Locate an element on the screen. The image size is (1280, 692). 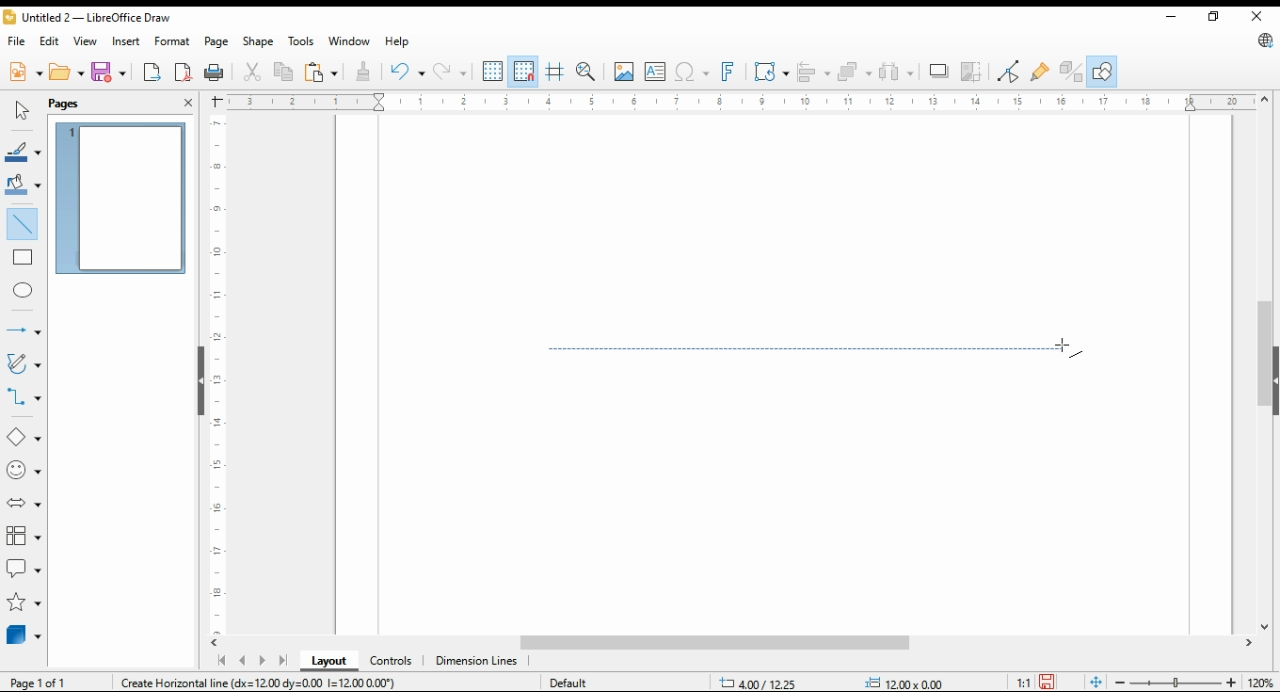
first page is located at coordinates (220, 661).